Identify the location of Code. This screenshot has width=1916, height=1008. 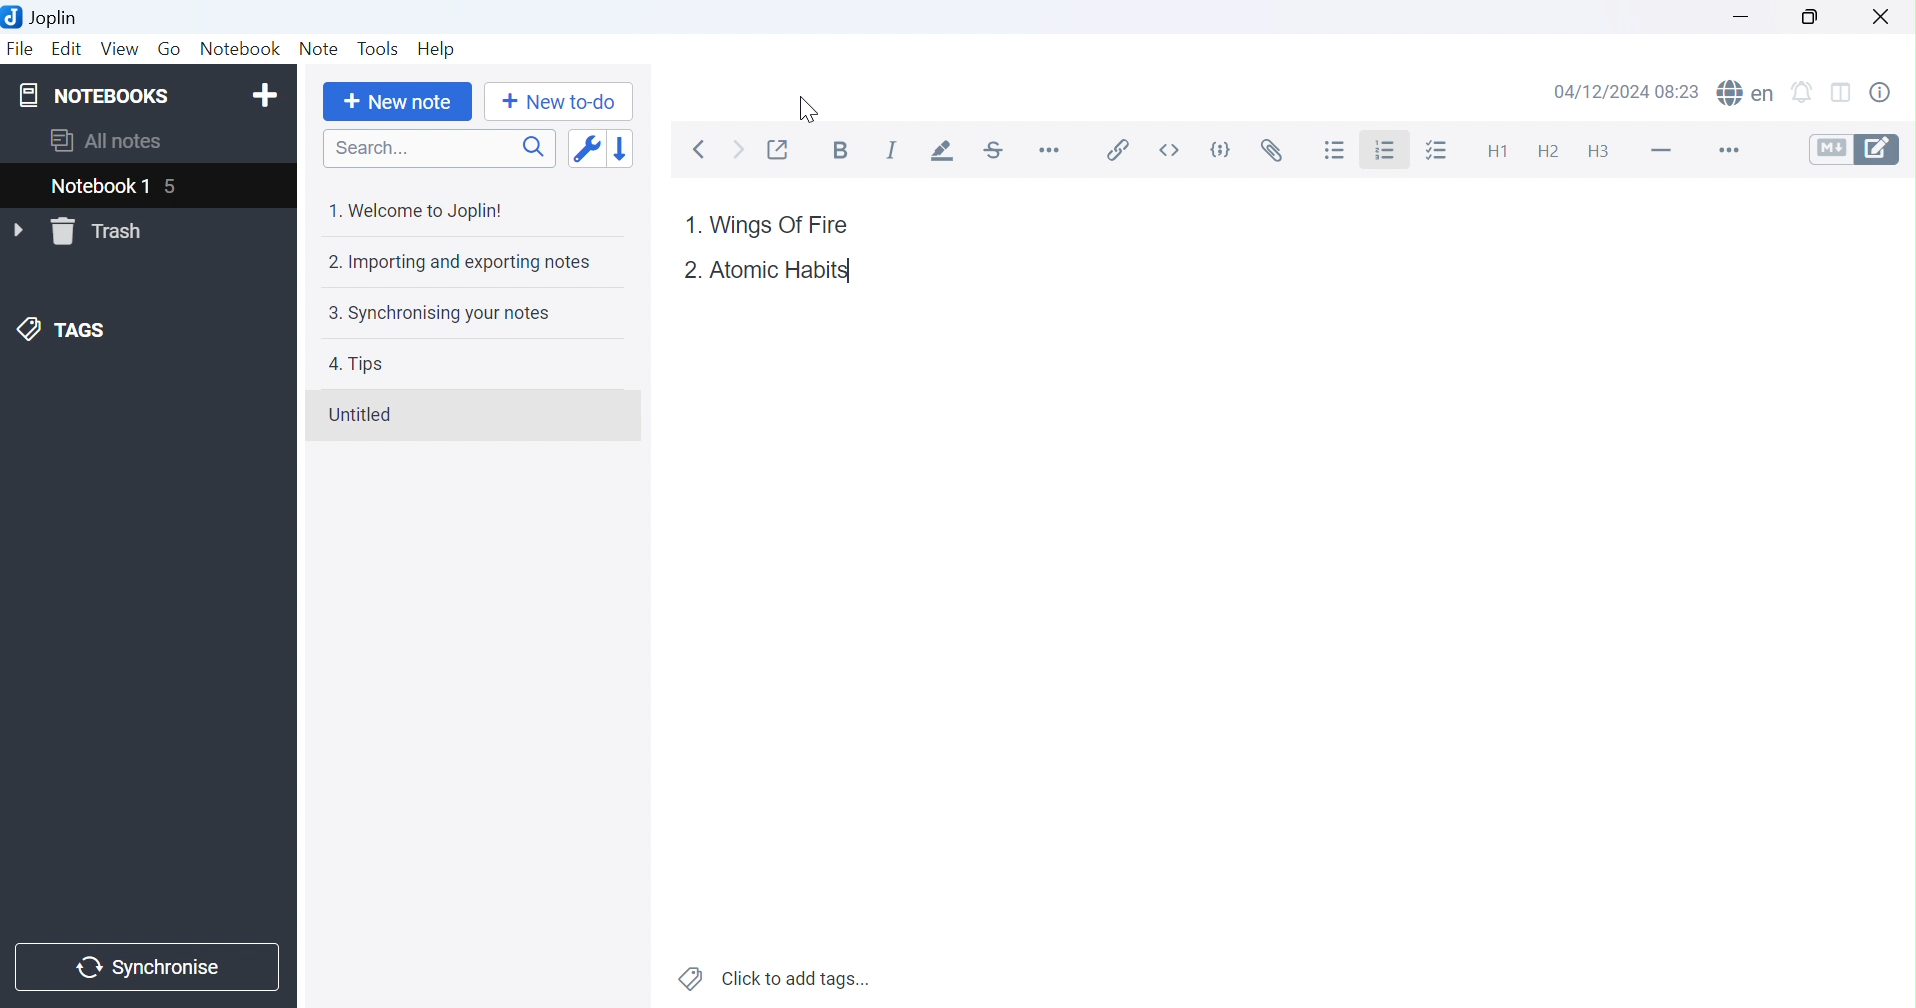
(1220, 153).